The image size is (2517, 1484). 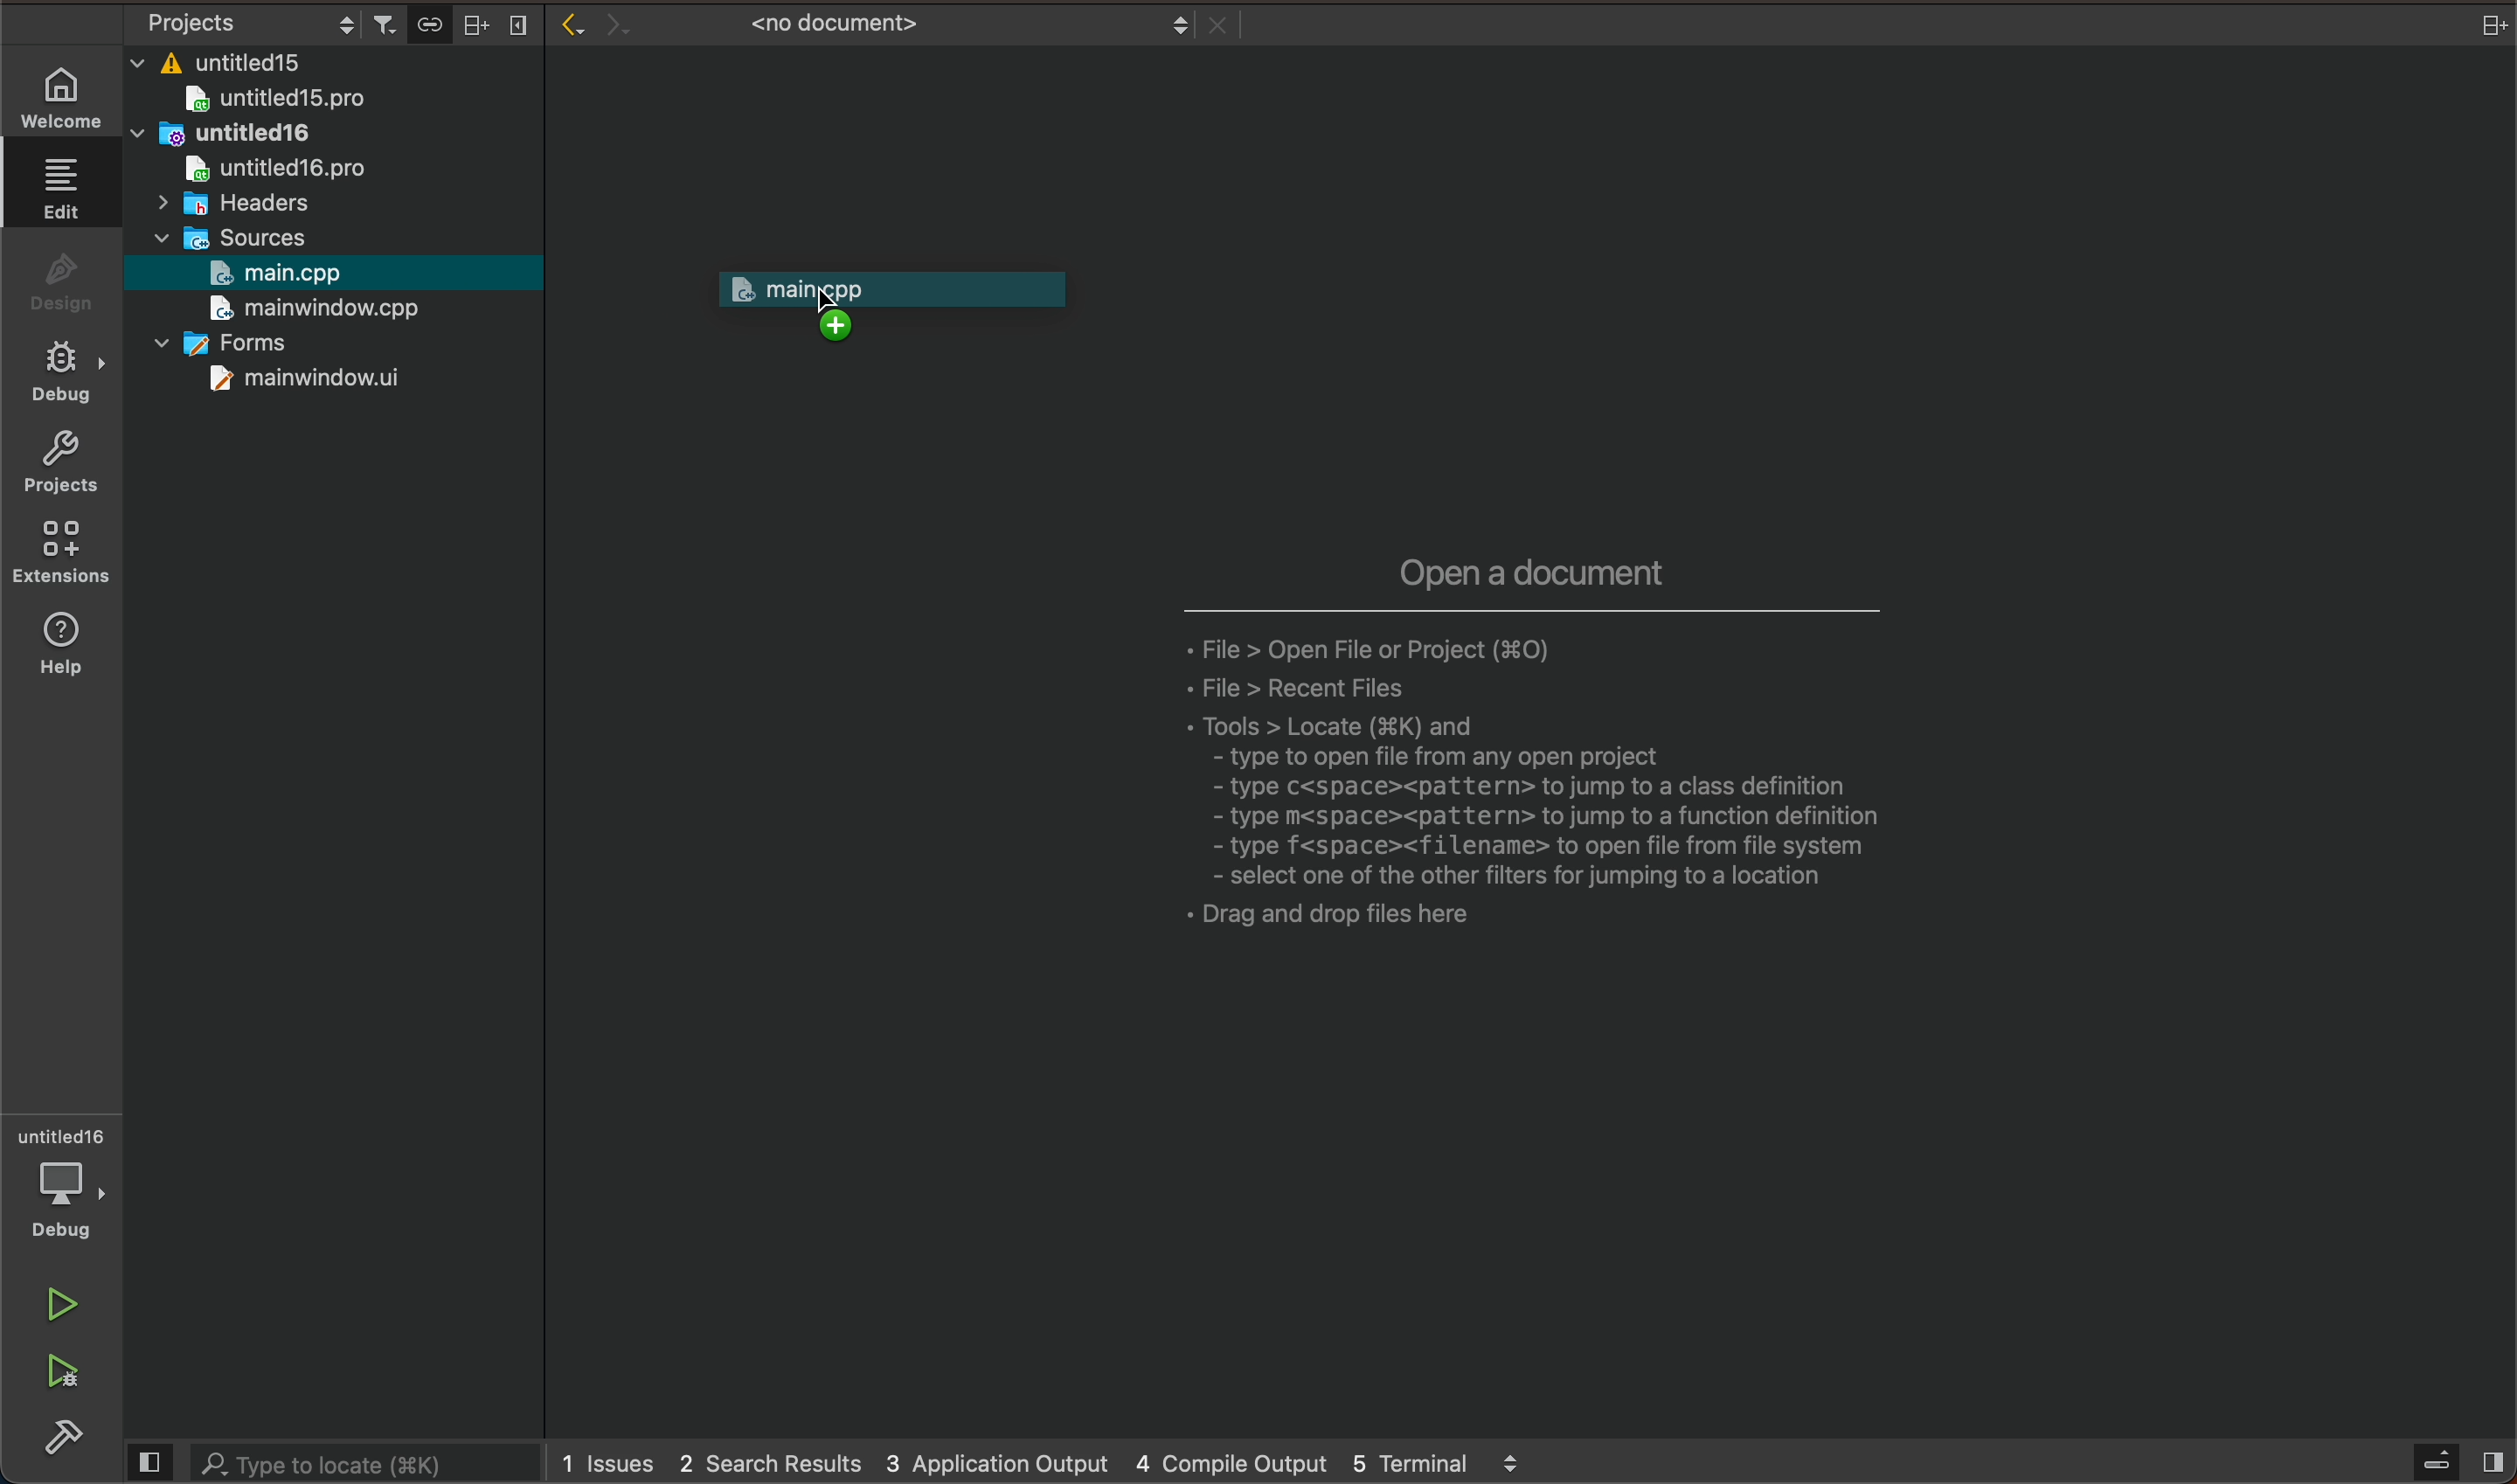 I want to click on build, so click(x=51, y=1436).